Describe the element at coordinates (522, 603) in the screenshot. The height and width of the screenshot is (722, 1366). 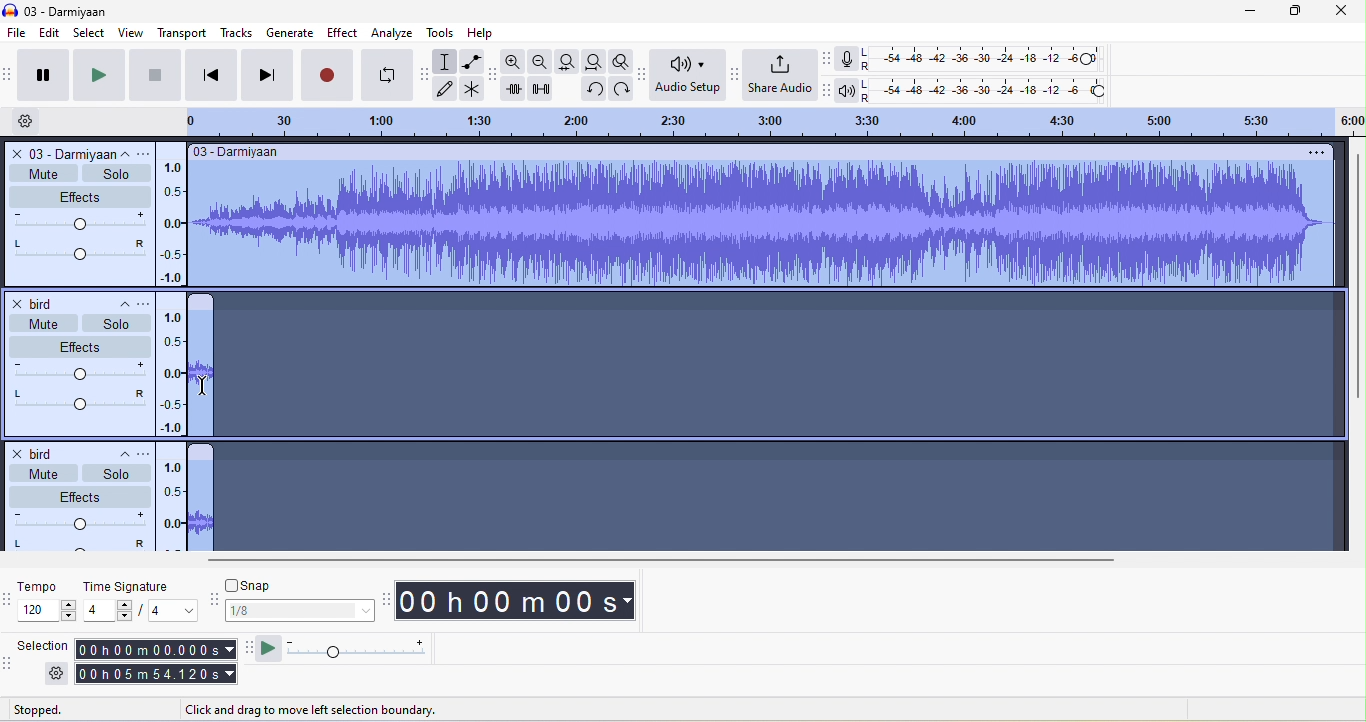
I see `00 h 00 m 00 s ` at that location.